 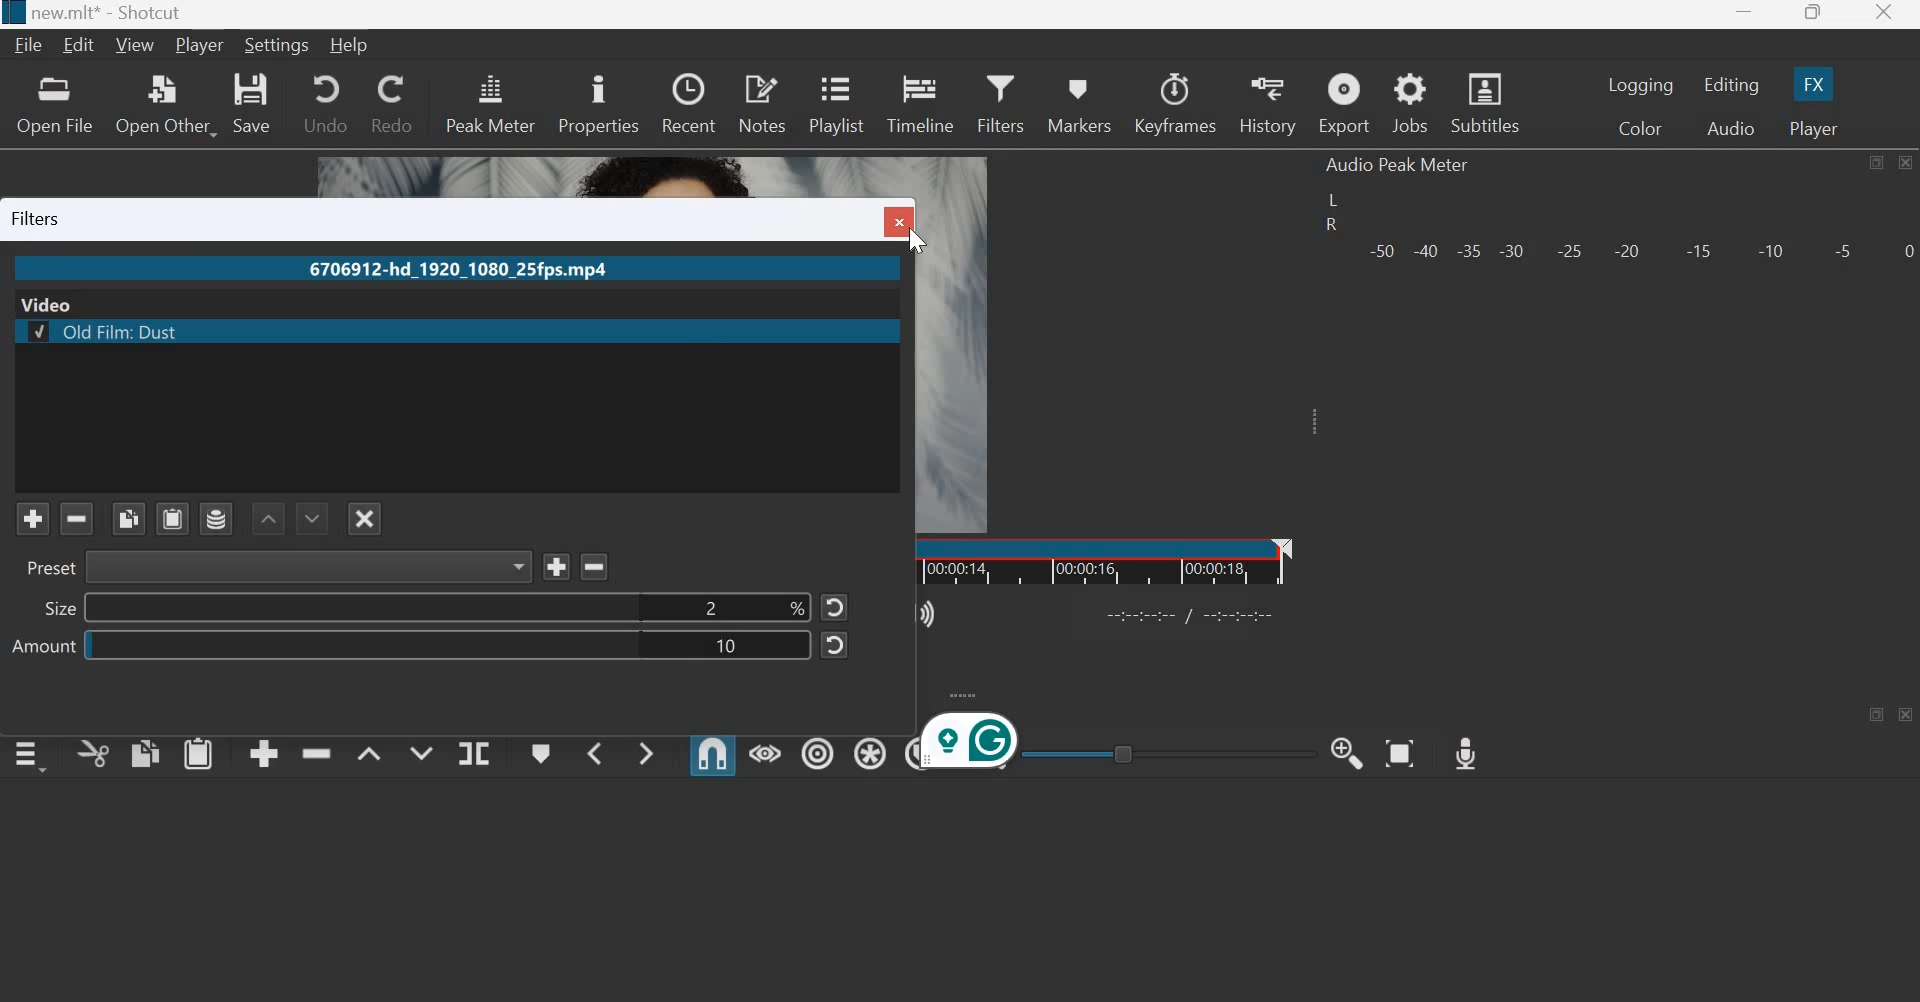 I want to click on Ripple Markers, so click(x=909, y=753).